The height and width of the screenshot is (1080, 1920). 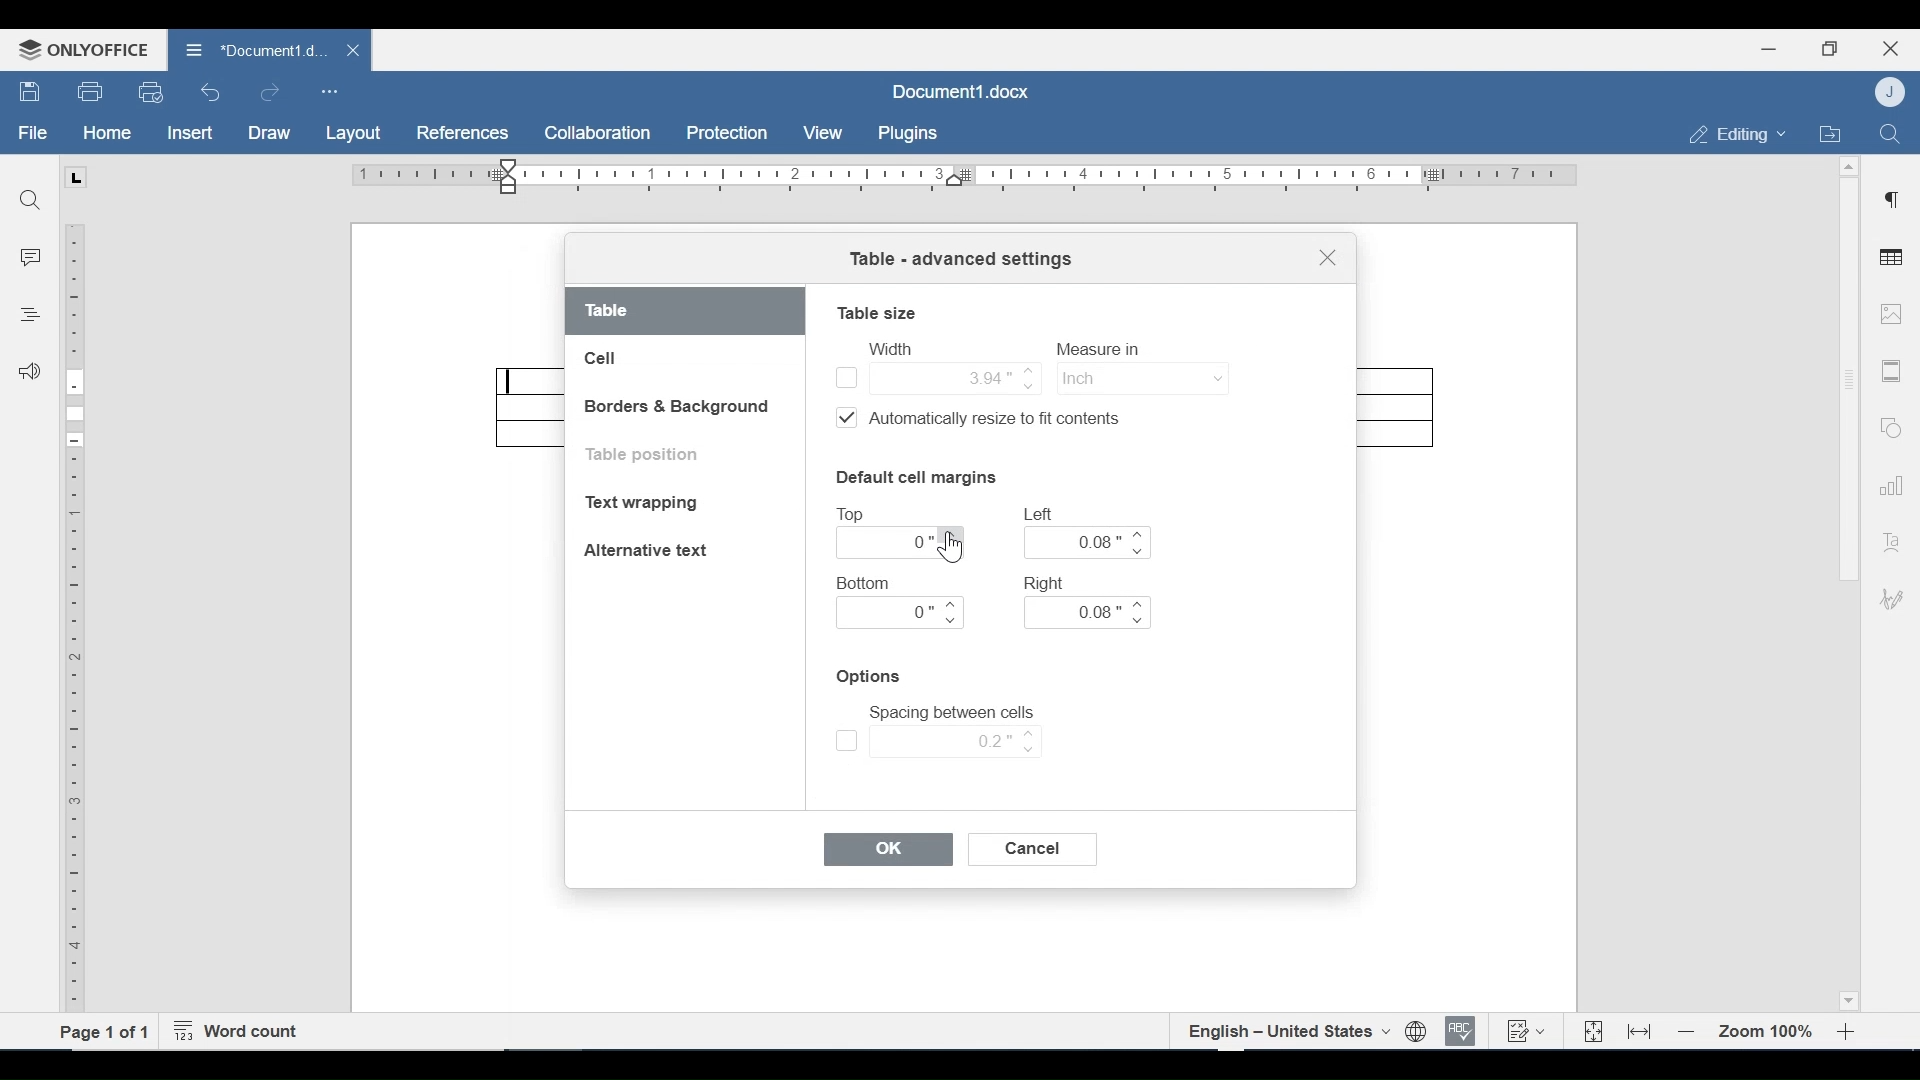 I want to click on Track Changes, so click(x=1525, y=1030).